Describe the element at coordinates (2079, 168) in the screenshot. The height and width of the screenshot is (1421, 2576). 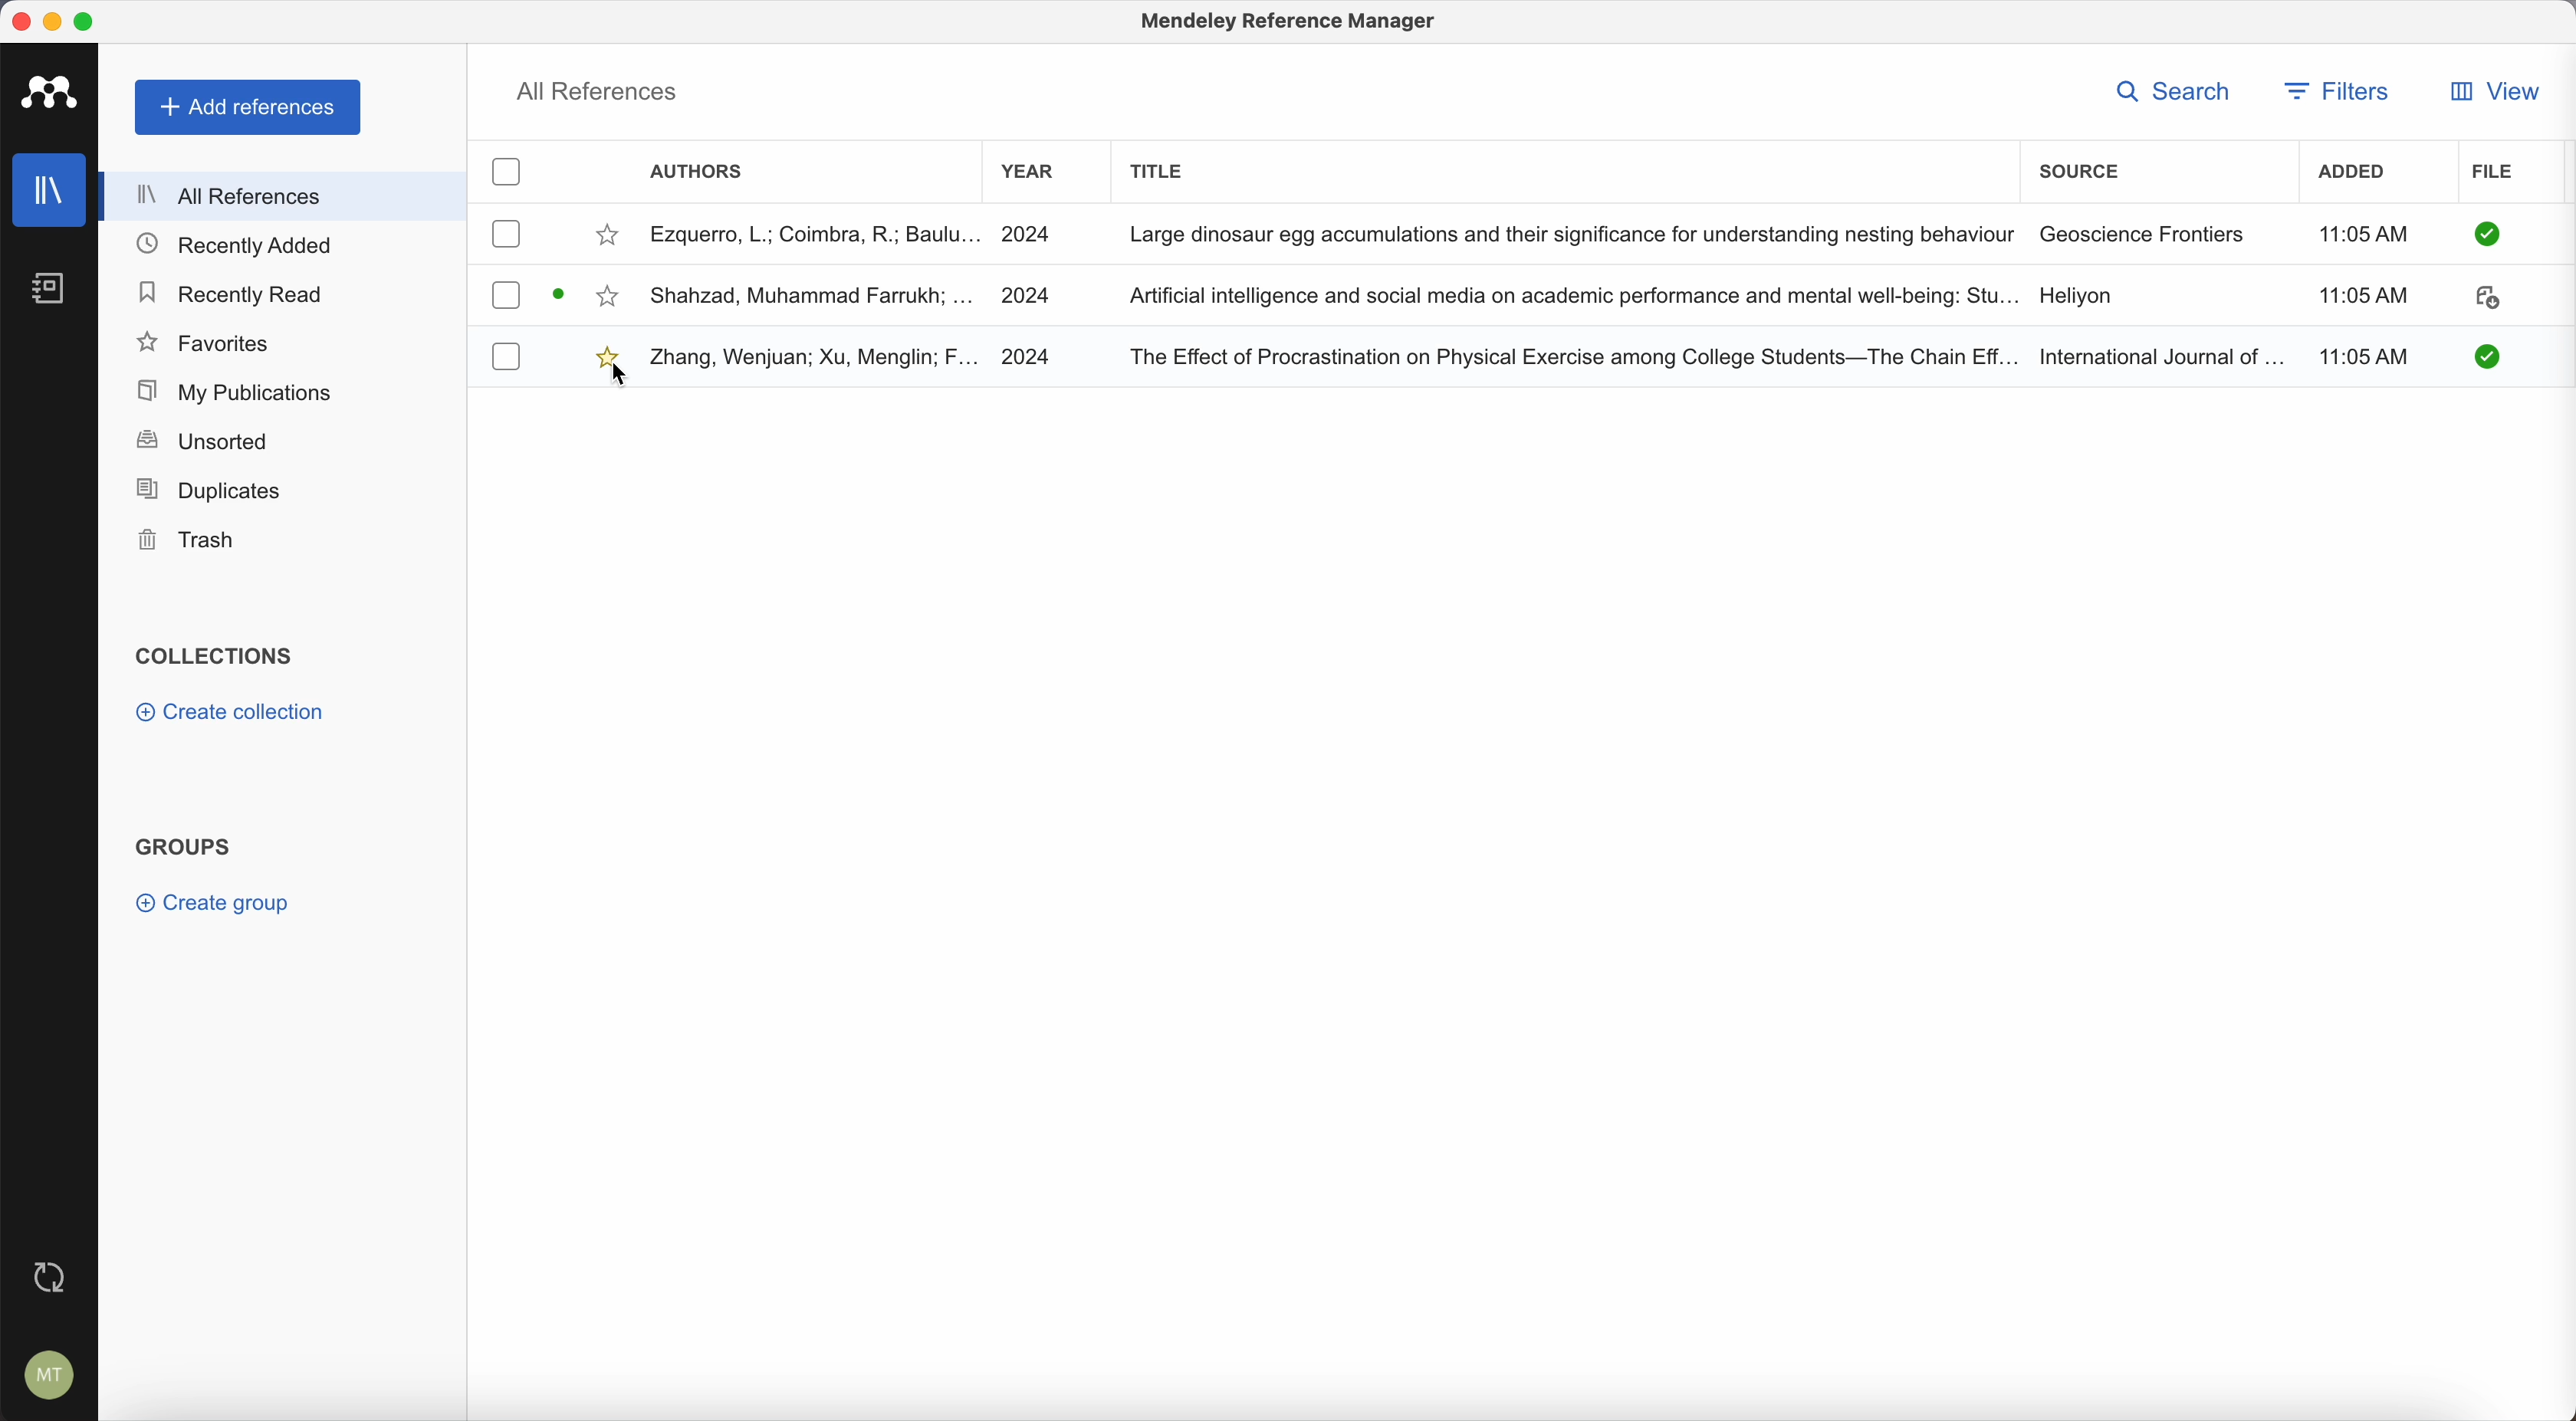
I see `source` at that location.